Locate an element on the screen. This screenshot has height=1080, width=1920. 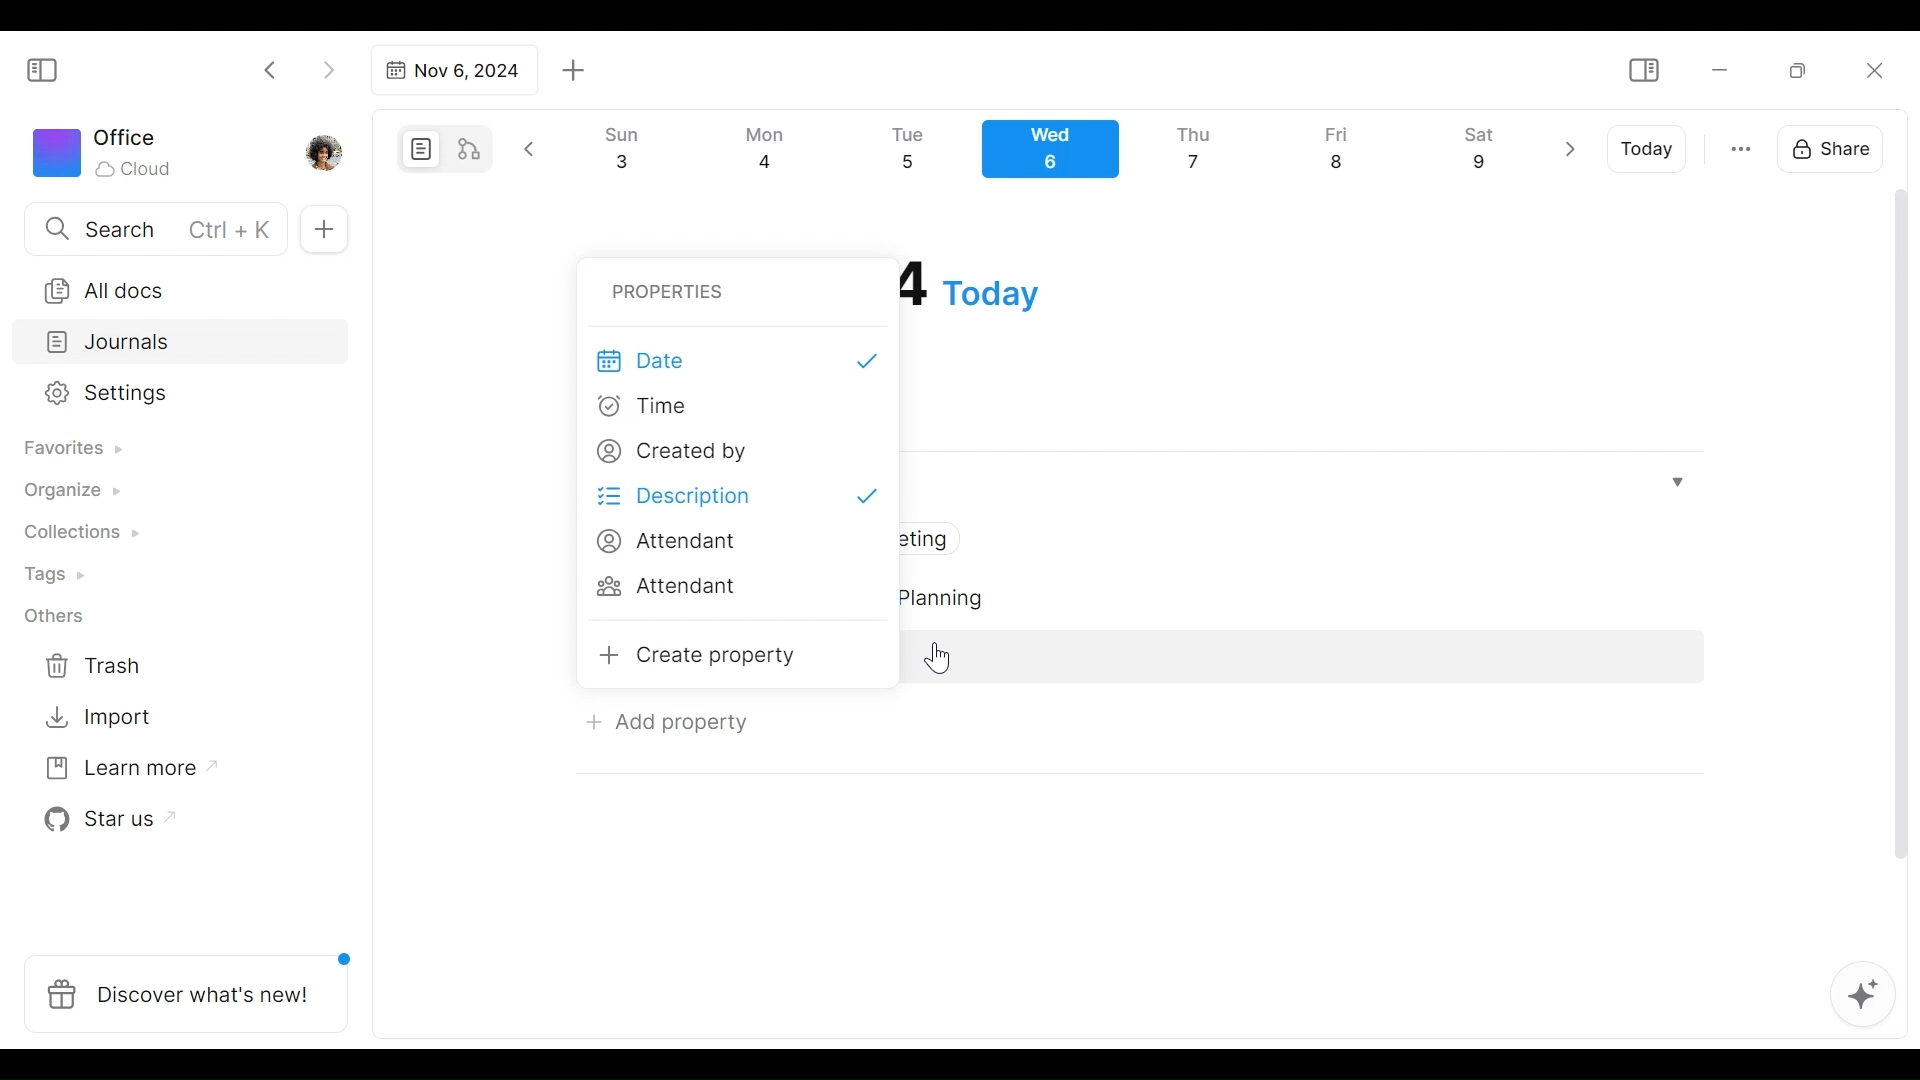
Settings is located at coordinates (165, 394).